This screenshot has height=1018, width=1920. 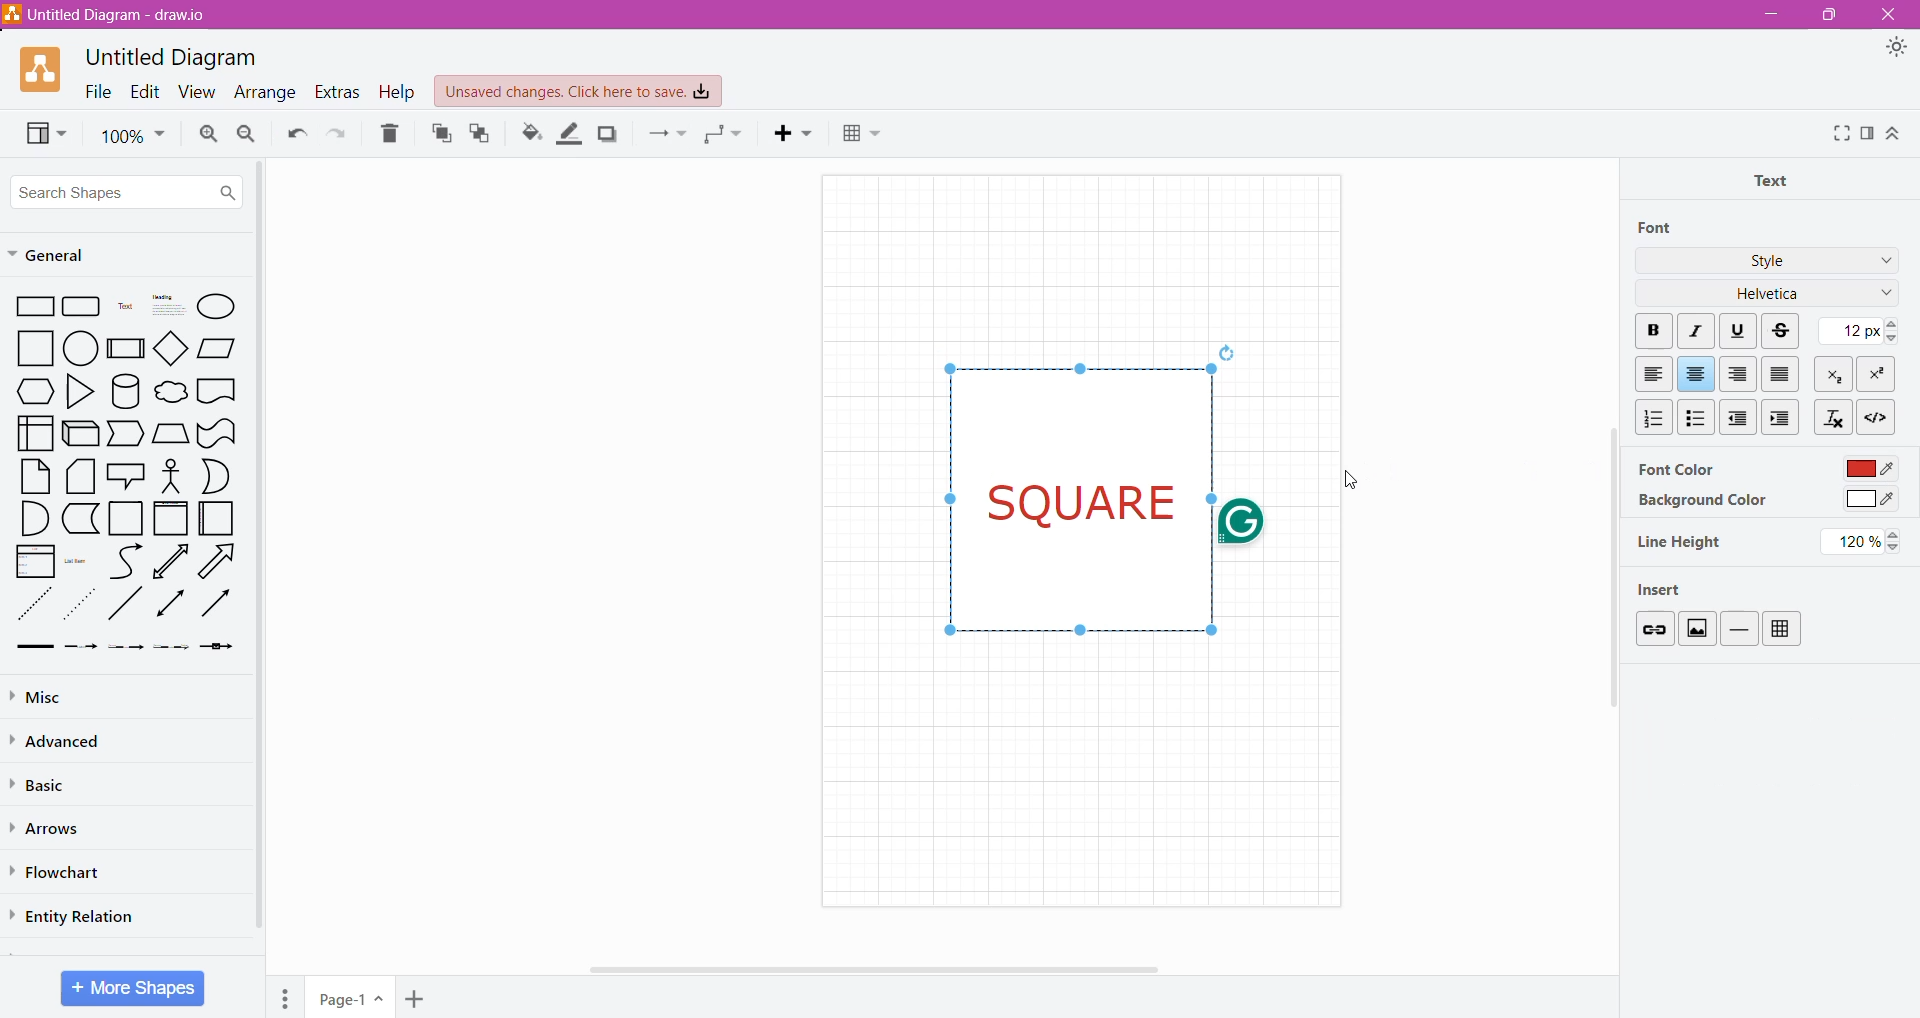 I want to click on Text, so click(x=126, y=306).